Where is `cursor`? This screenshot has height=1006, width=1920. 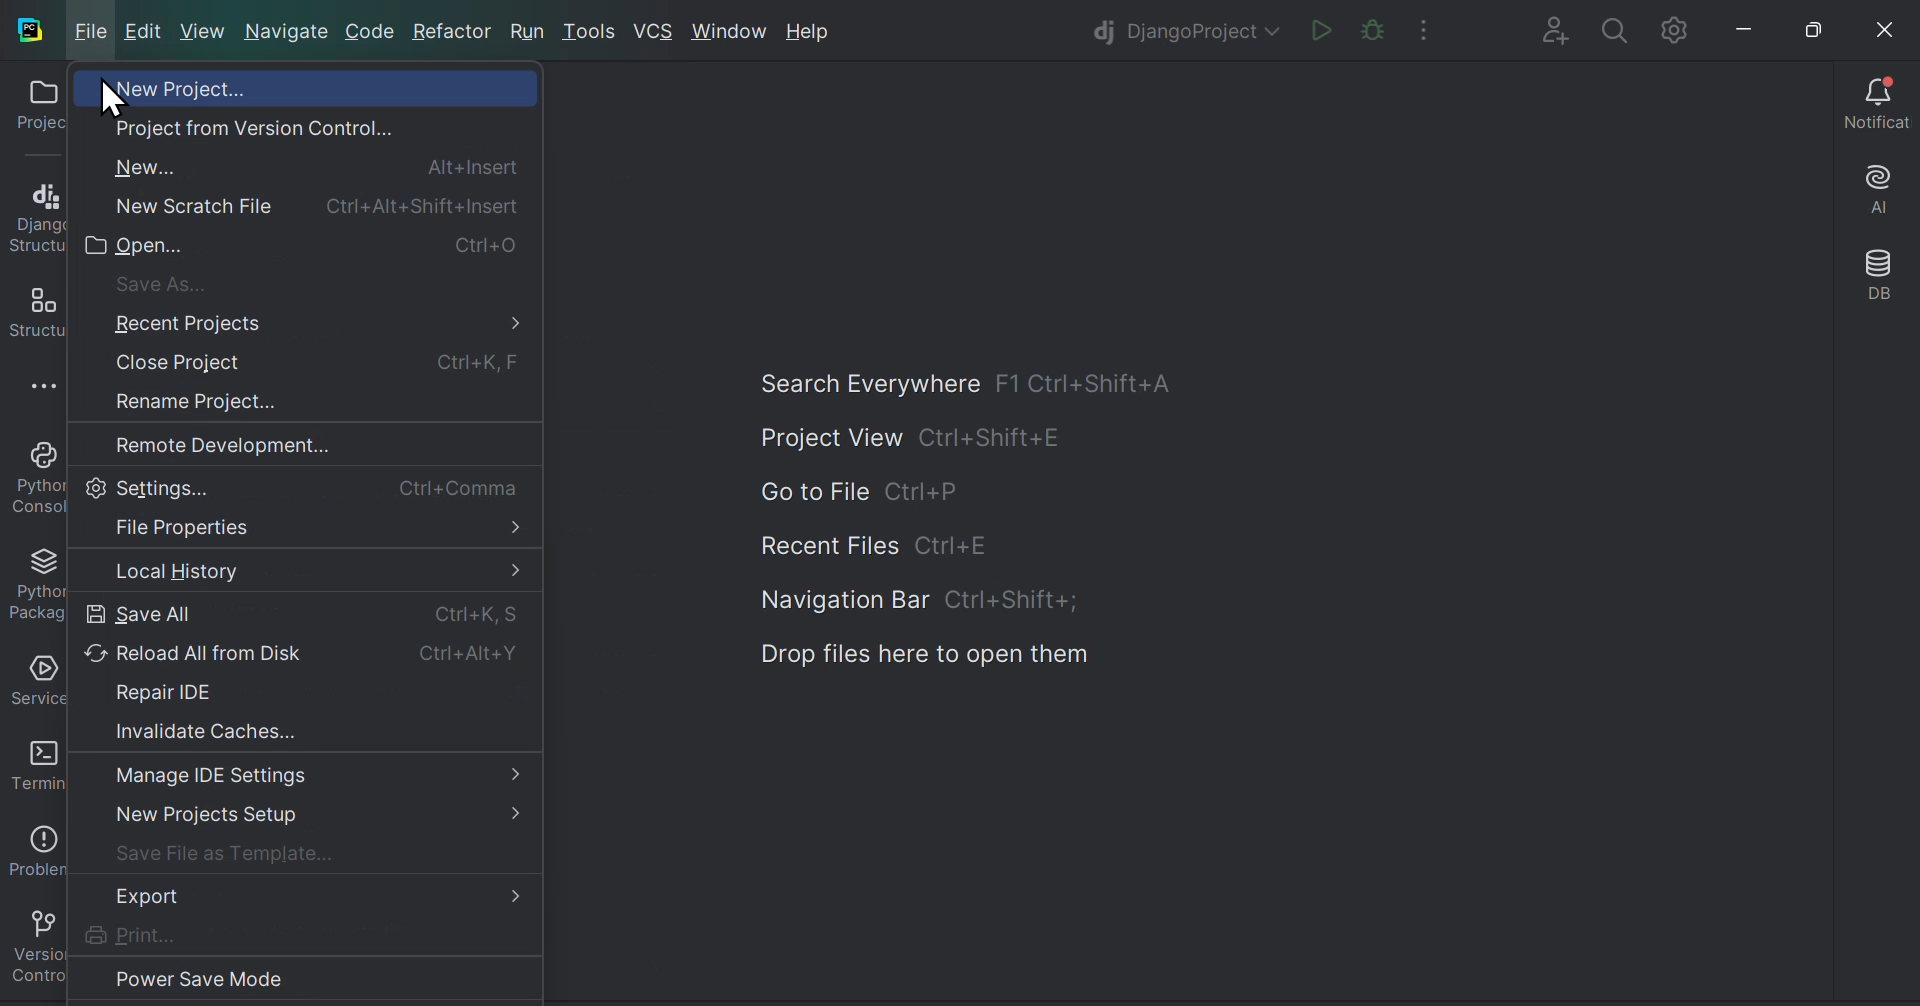
cursor is located at coordinates (112, 98).